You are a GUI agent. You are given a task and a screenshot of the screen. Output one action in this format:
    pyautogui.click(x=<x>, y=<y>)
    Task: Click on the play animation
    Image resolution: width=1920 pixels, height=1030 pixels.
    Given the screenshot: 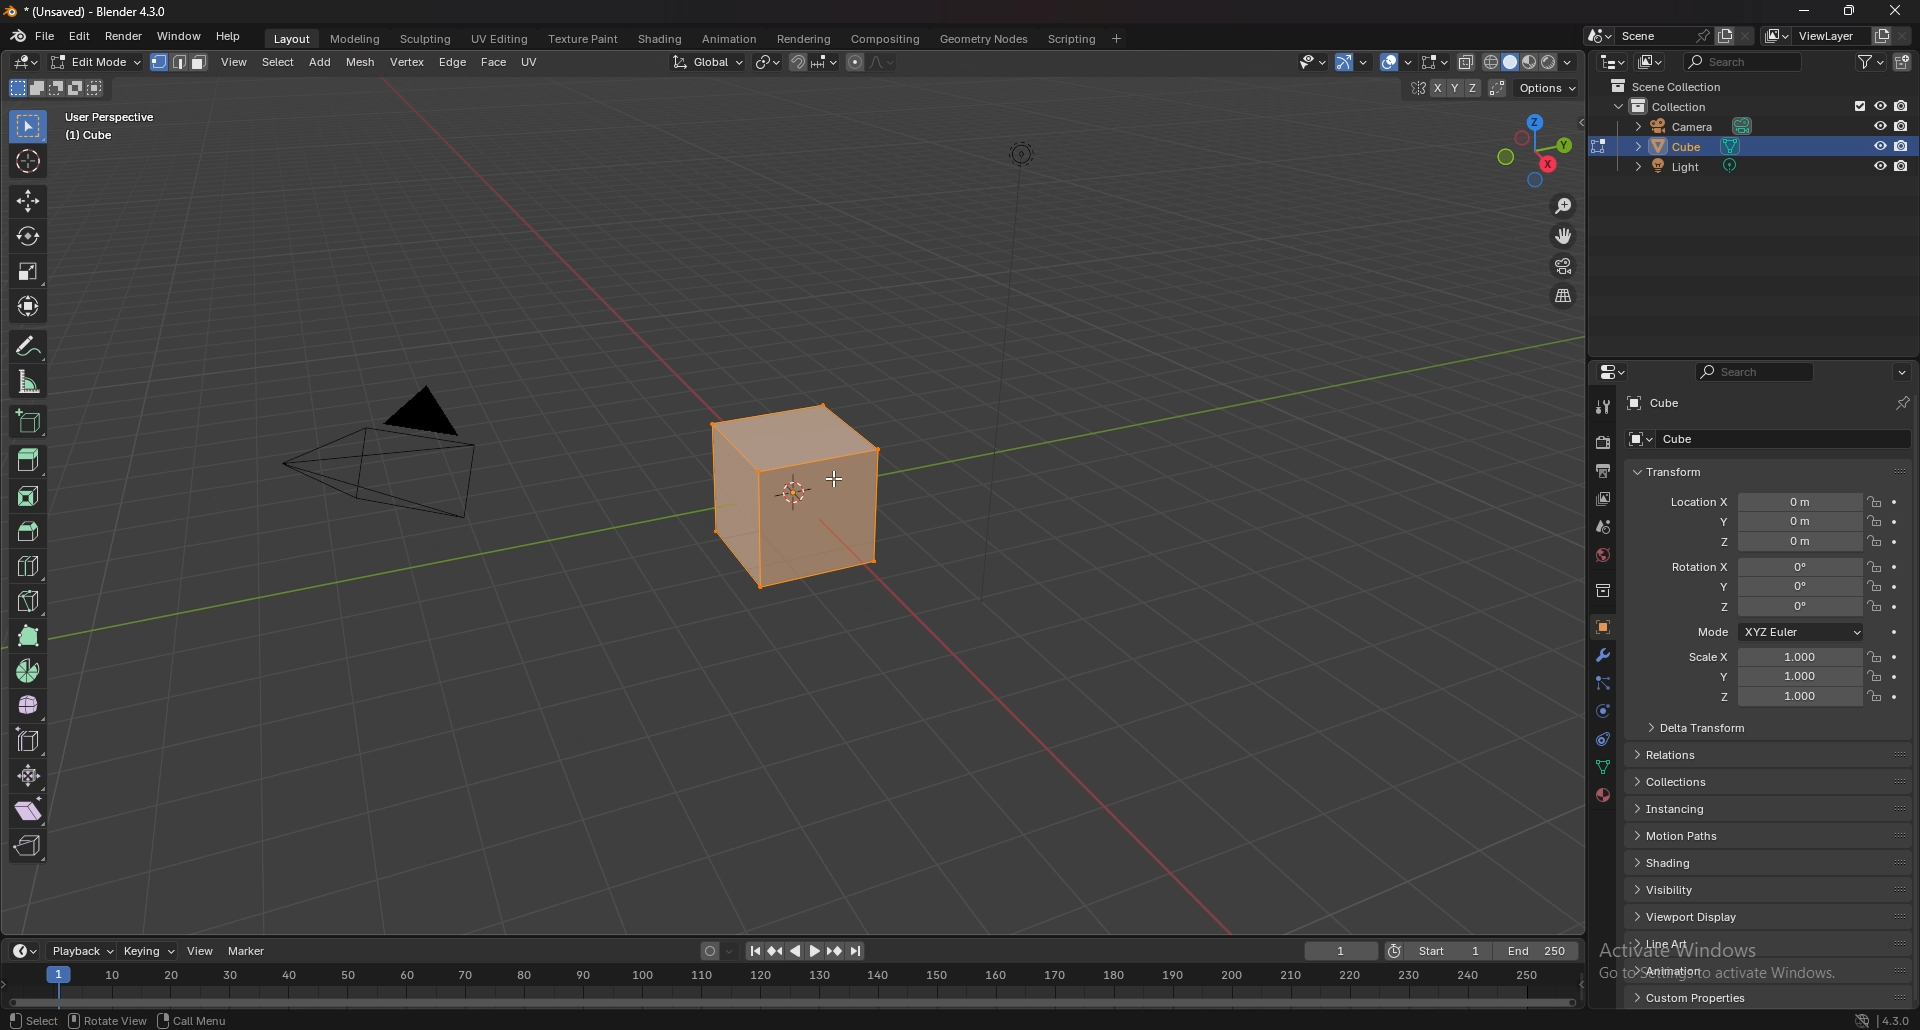 What is the action you would take?
    pyautogui.click(x=806, y=951)
    